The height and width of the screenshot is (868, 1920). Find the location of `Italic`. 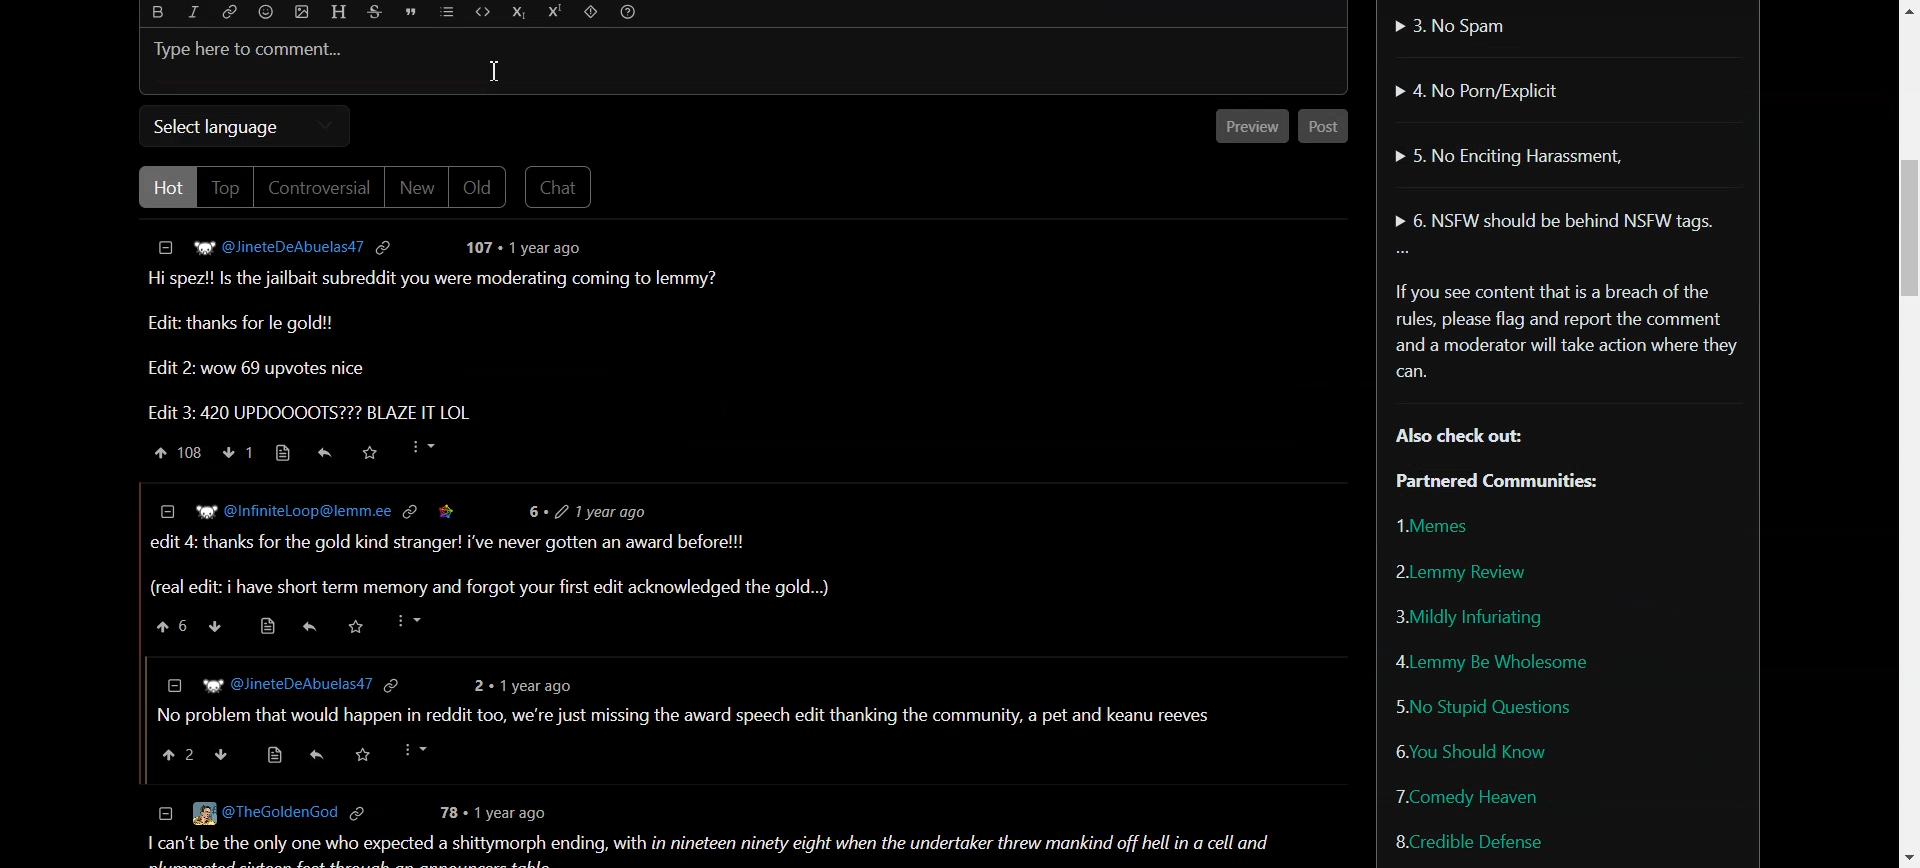

Italic is located at coordinates (194, 13).